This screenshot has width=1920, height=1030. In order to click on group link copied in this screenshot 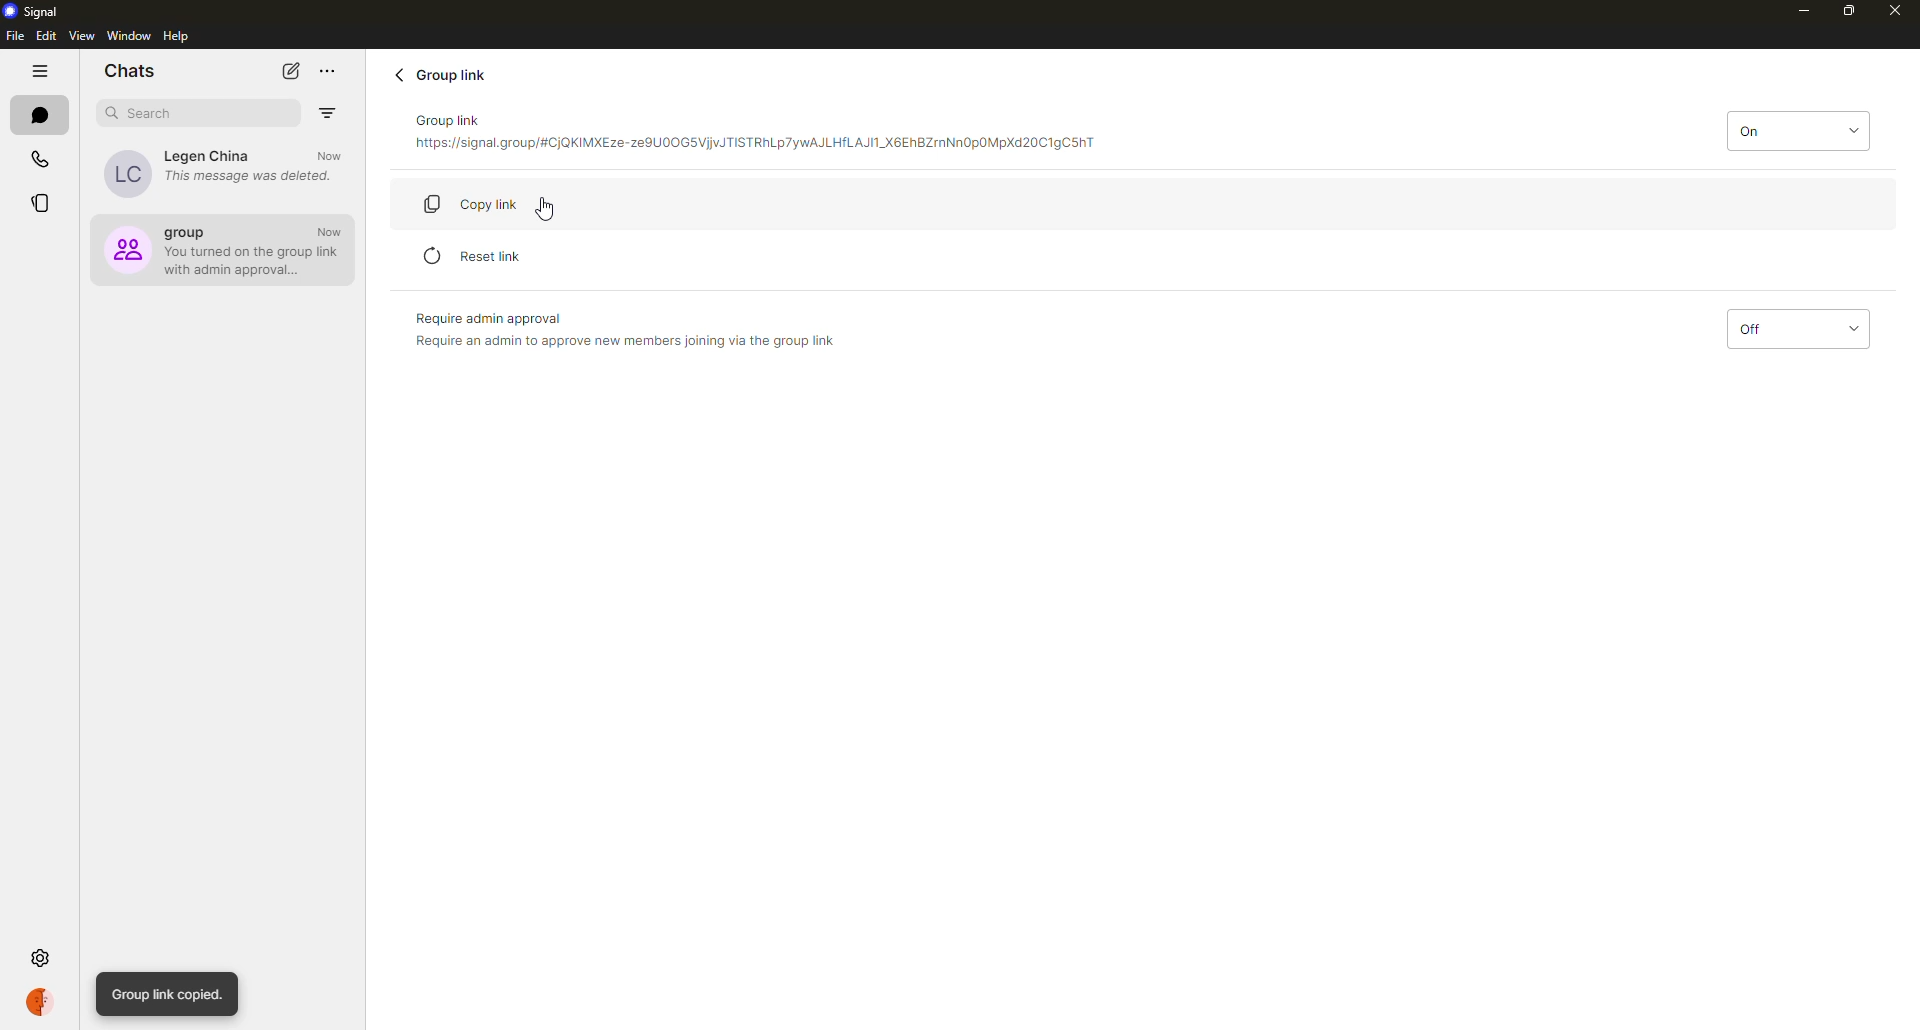, I will do `click(169, 994)`.